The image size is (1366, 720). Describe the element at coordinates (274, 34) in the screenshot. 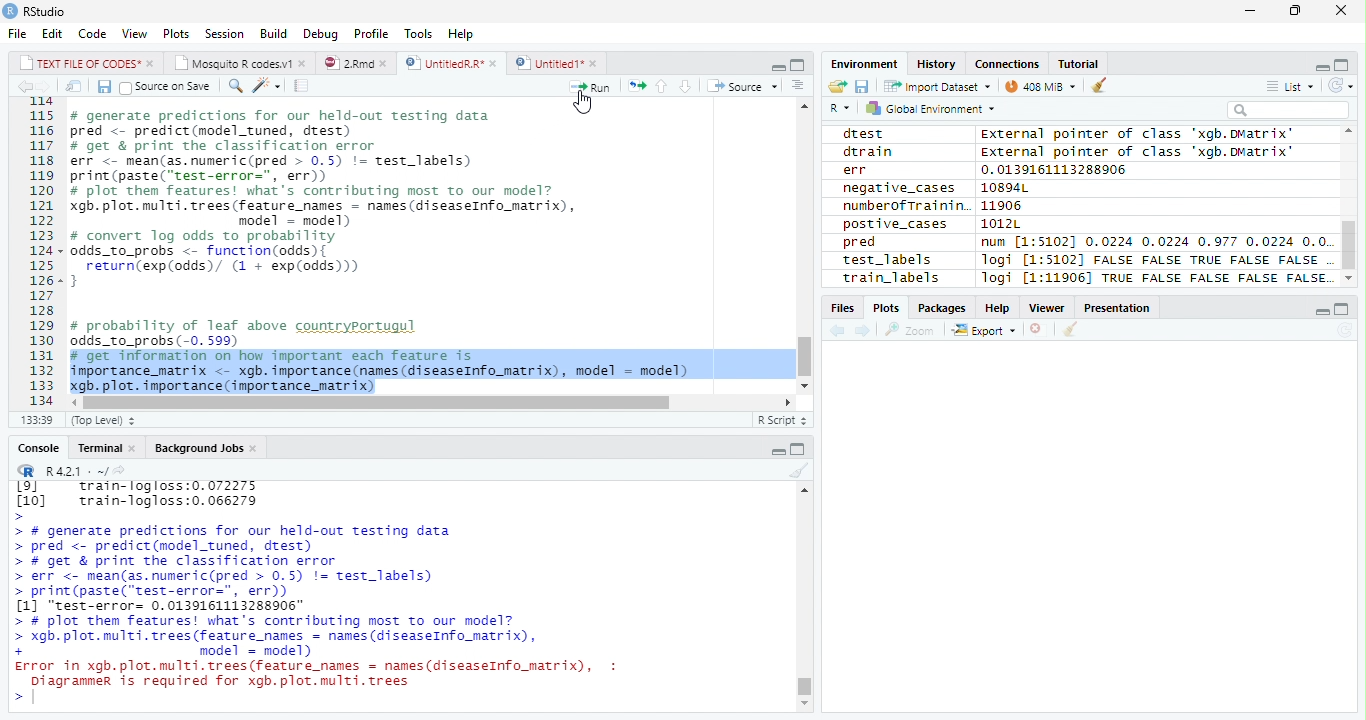

I see `Build` at that location.